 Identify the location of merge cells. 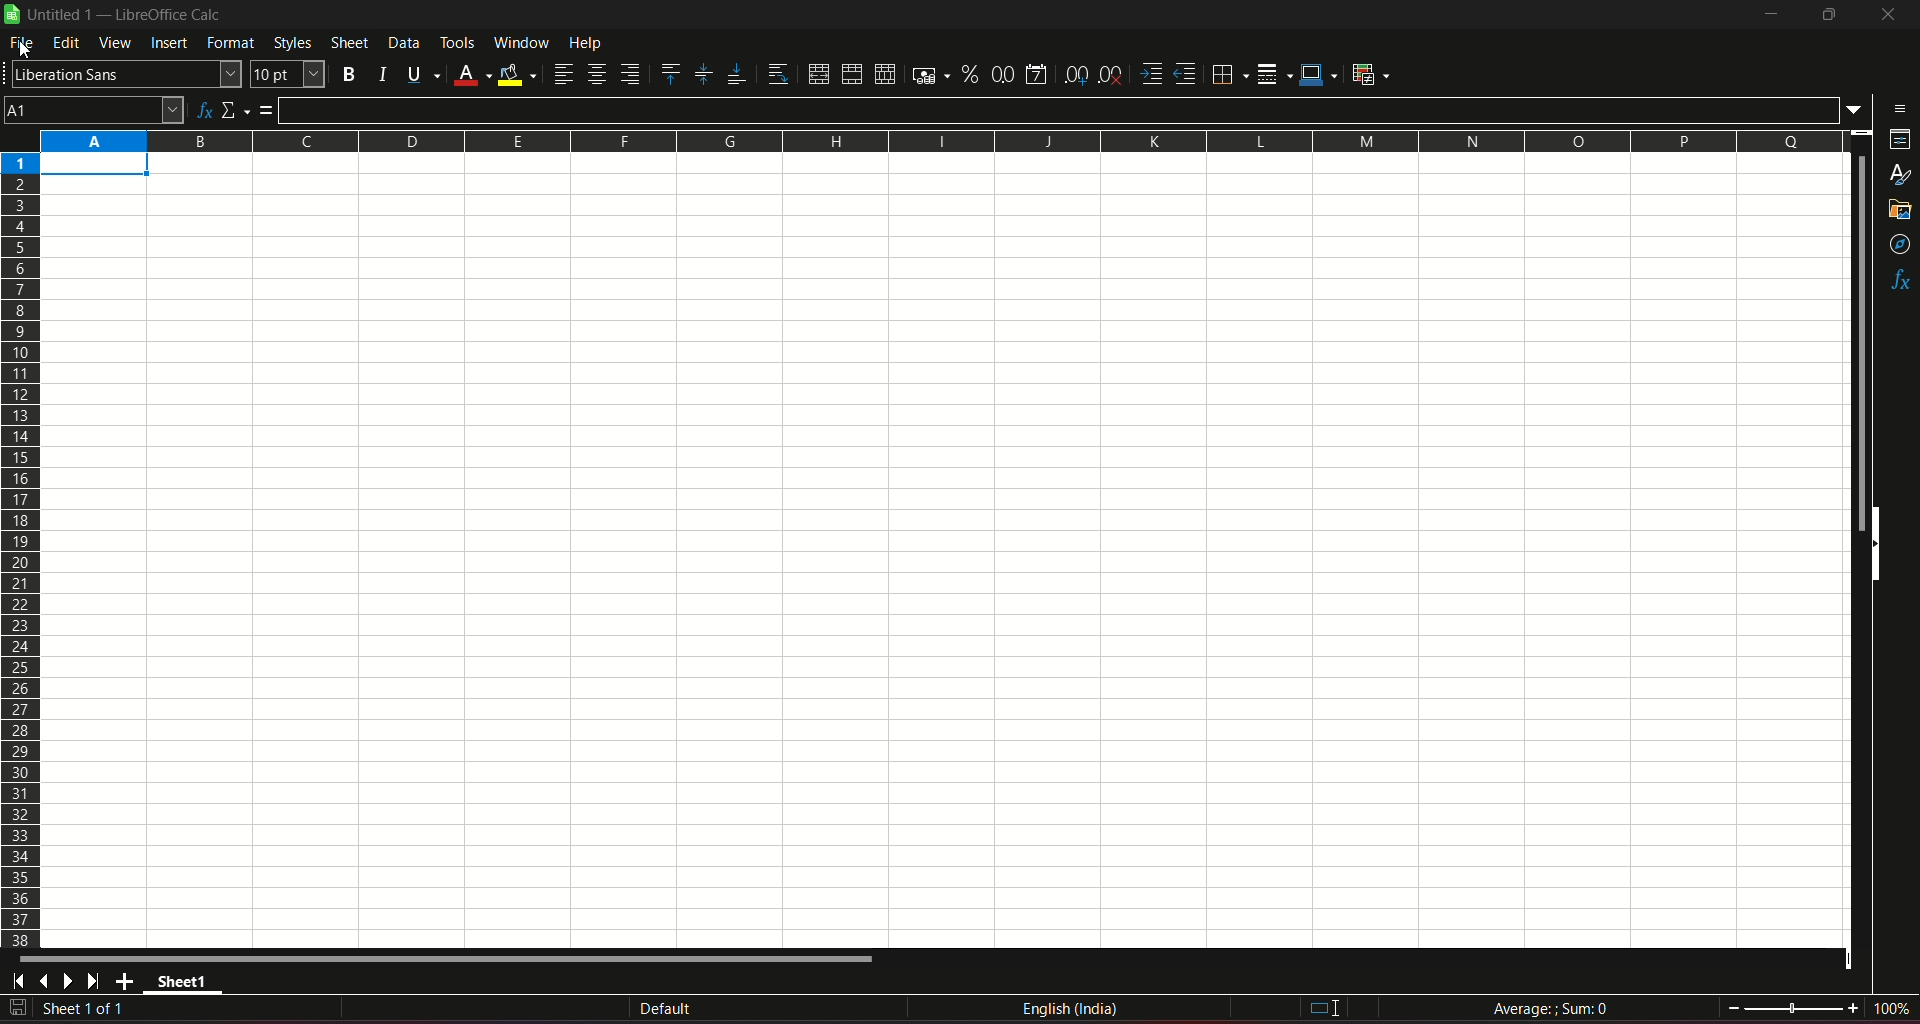
(852, 72).